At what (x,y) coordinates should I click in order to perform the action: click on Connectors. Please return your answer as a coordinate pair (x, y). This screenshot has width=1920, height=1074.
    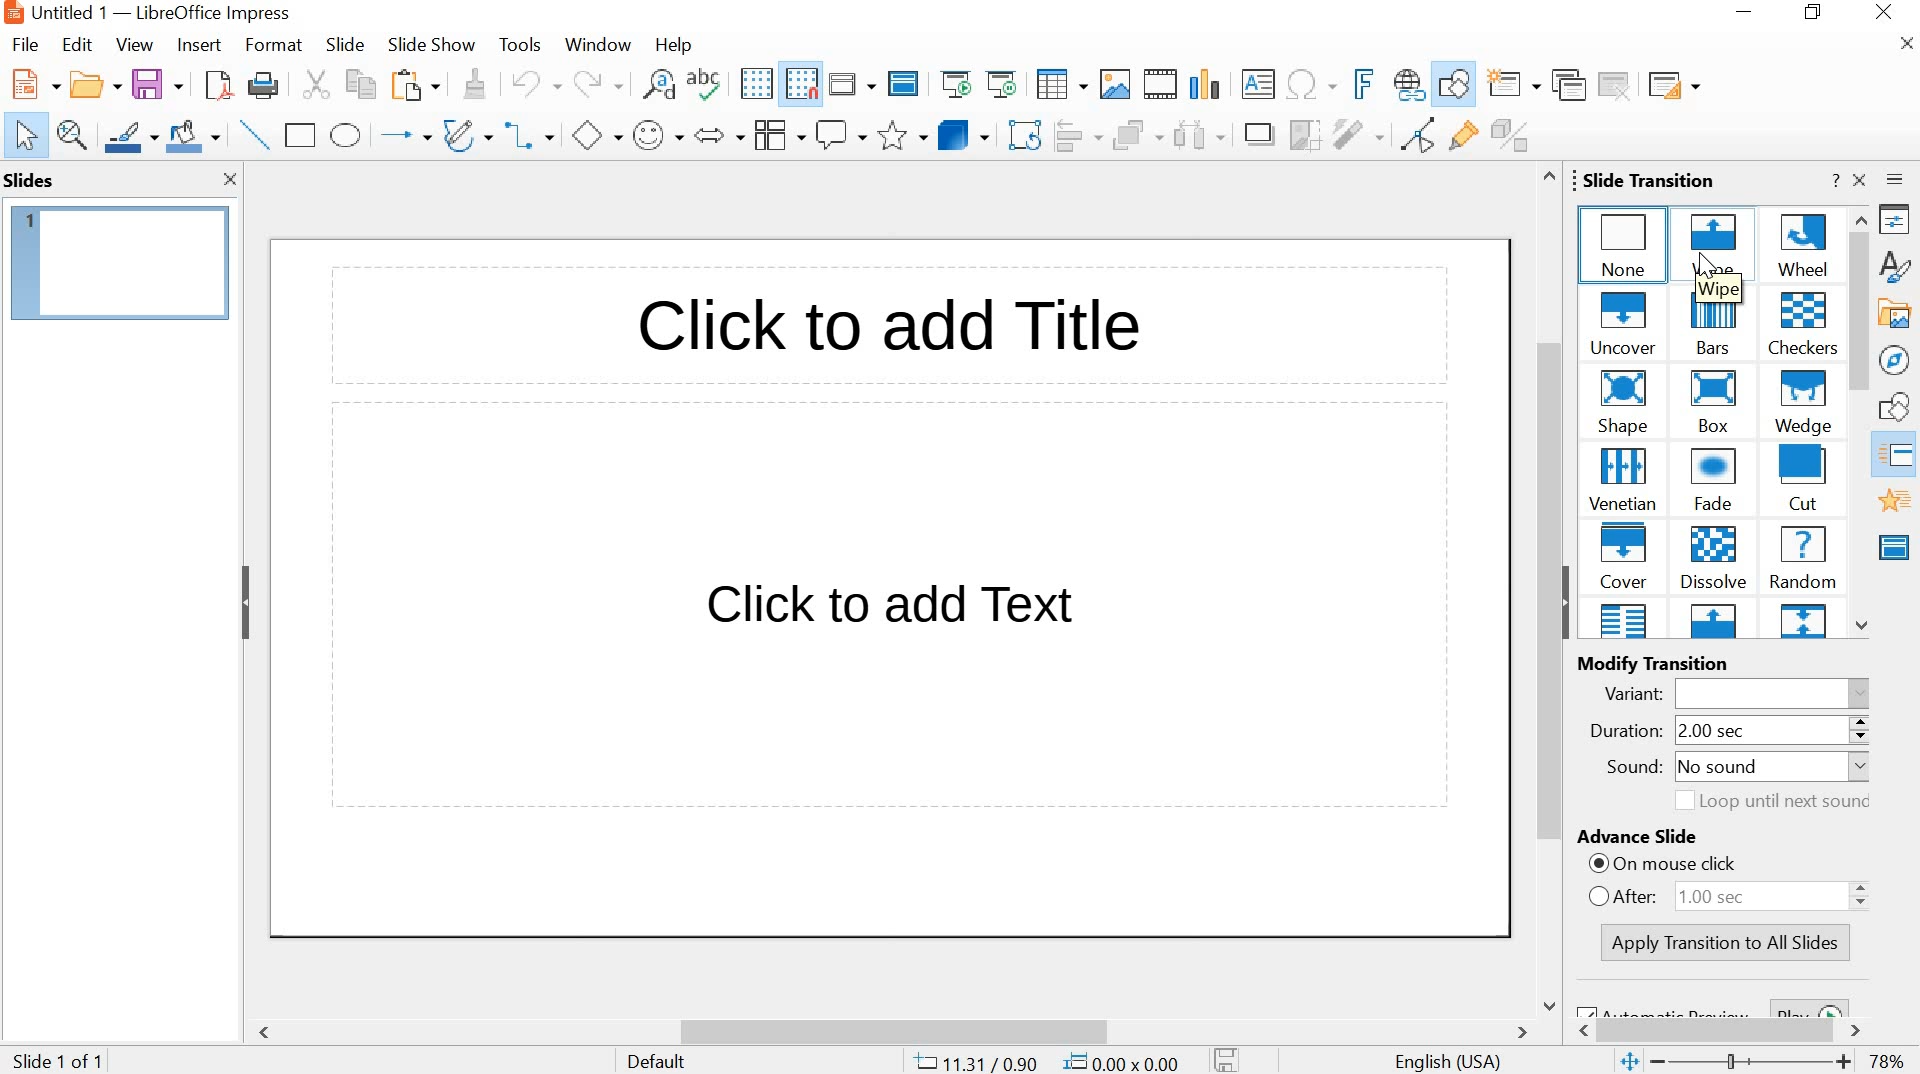
    Looking at the image, I should click on (534, 133).